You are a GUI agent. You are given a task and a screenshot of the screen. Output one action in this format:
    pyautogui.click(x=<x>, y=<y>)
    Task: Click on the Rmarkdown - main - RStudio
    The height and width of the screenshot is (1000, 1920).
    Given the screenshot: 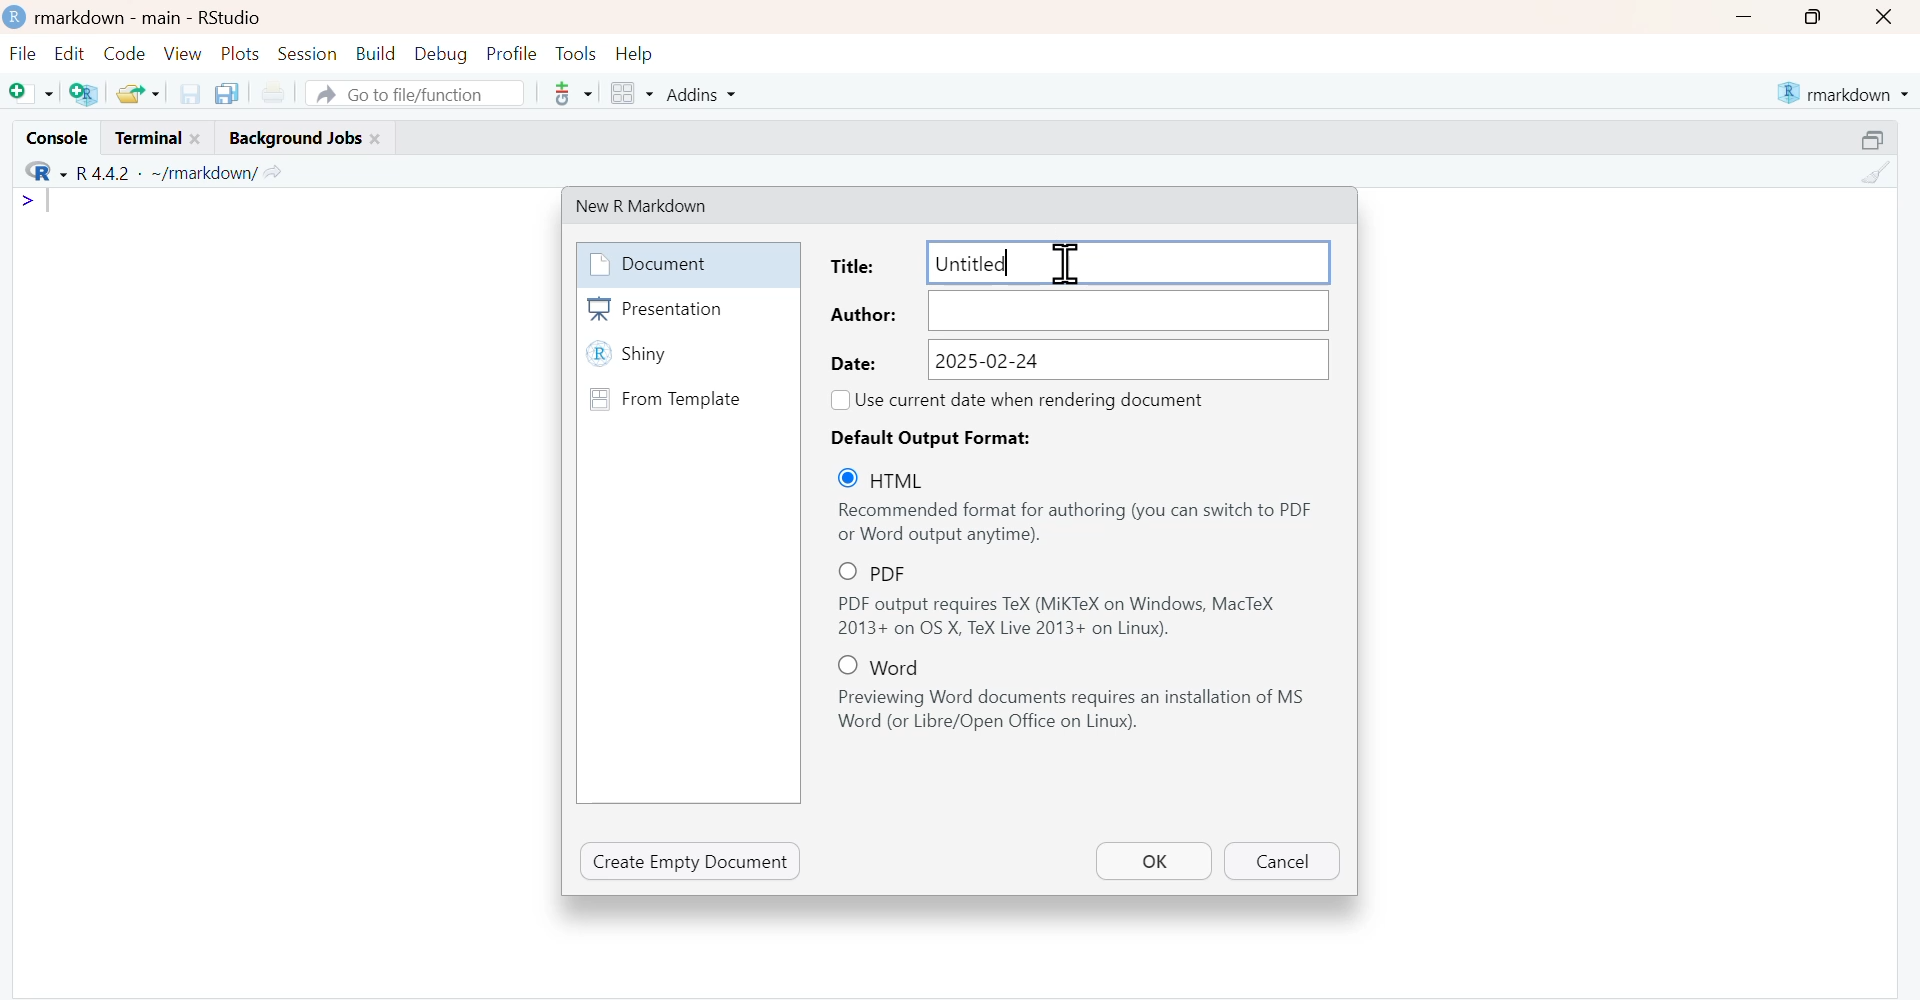 What is the action you would take?
    pyautogui.click(x=155, y=17)
    